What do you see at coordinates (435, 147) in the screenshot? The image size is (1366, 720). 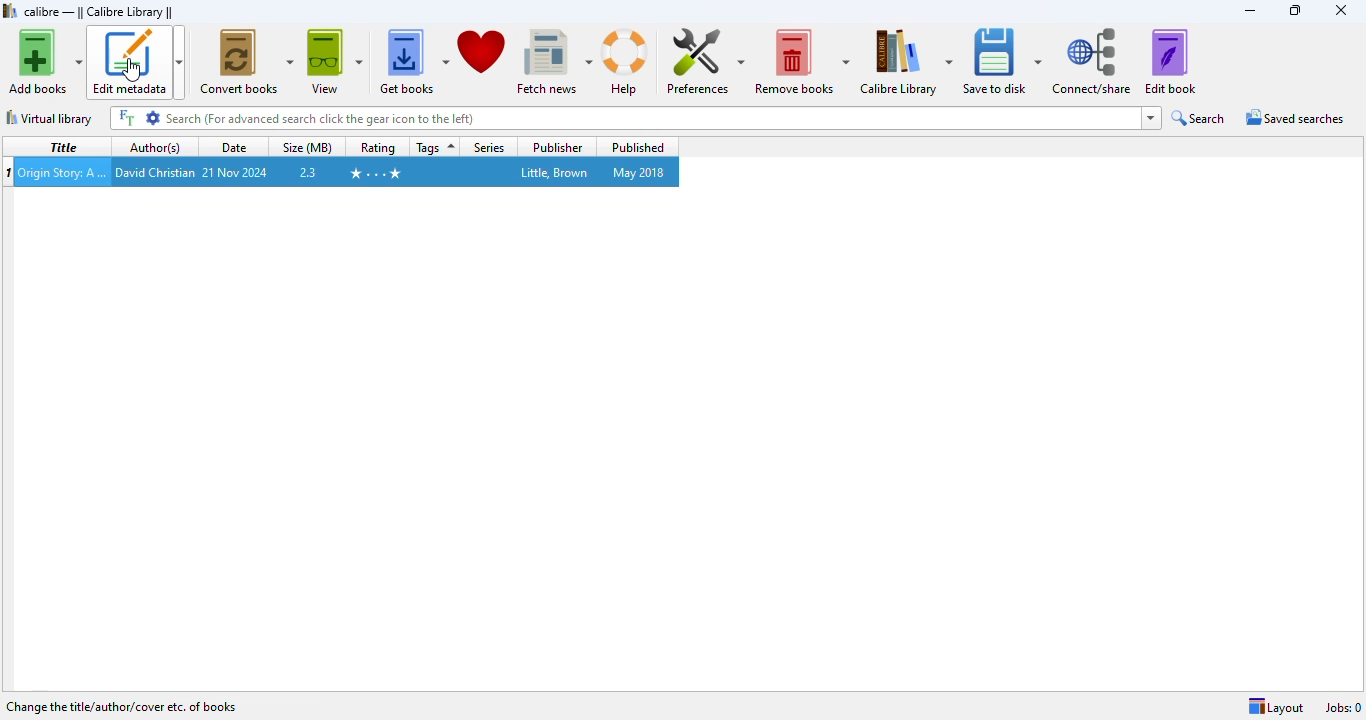 I see `tags` at bounding box center [435, 147].